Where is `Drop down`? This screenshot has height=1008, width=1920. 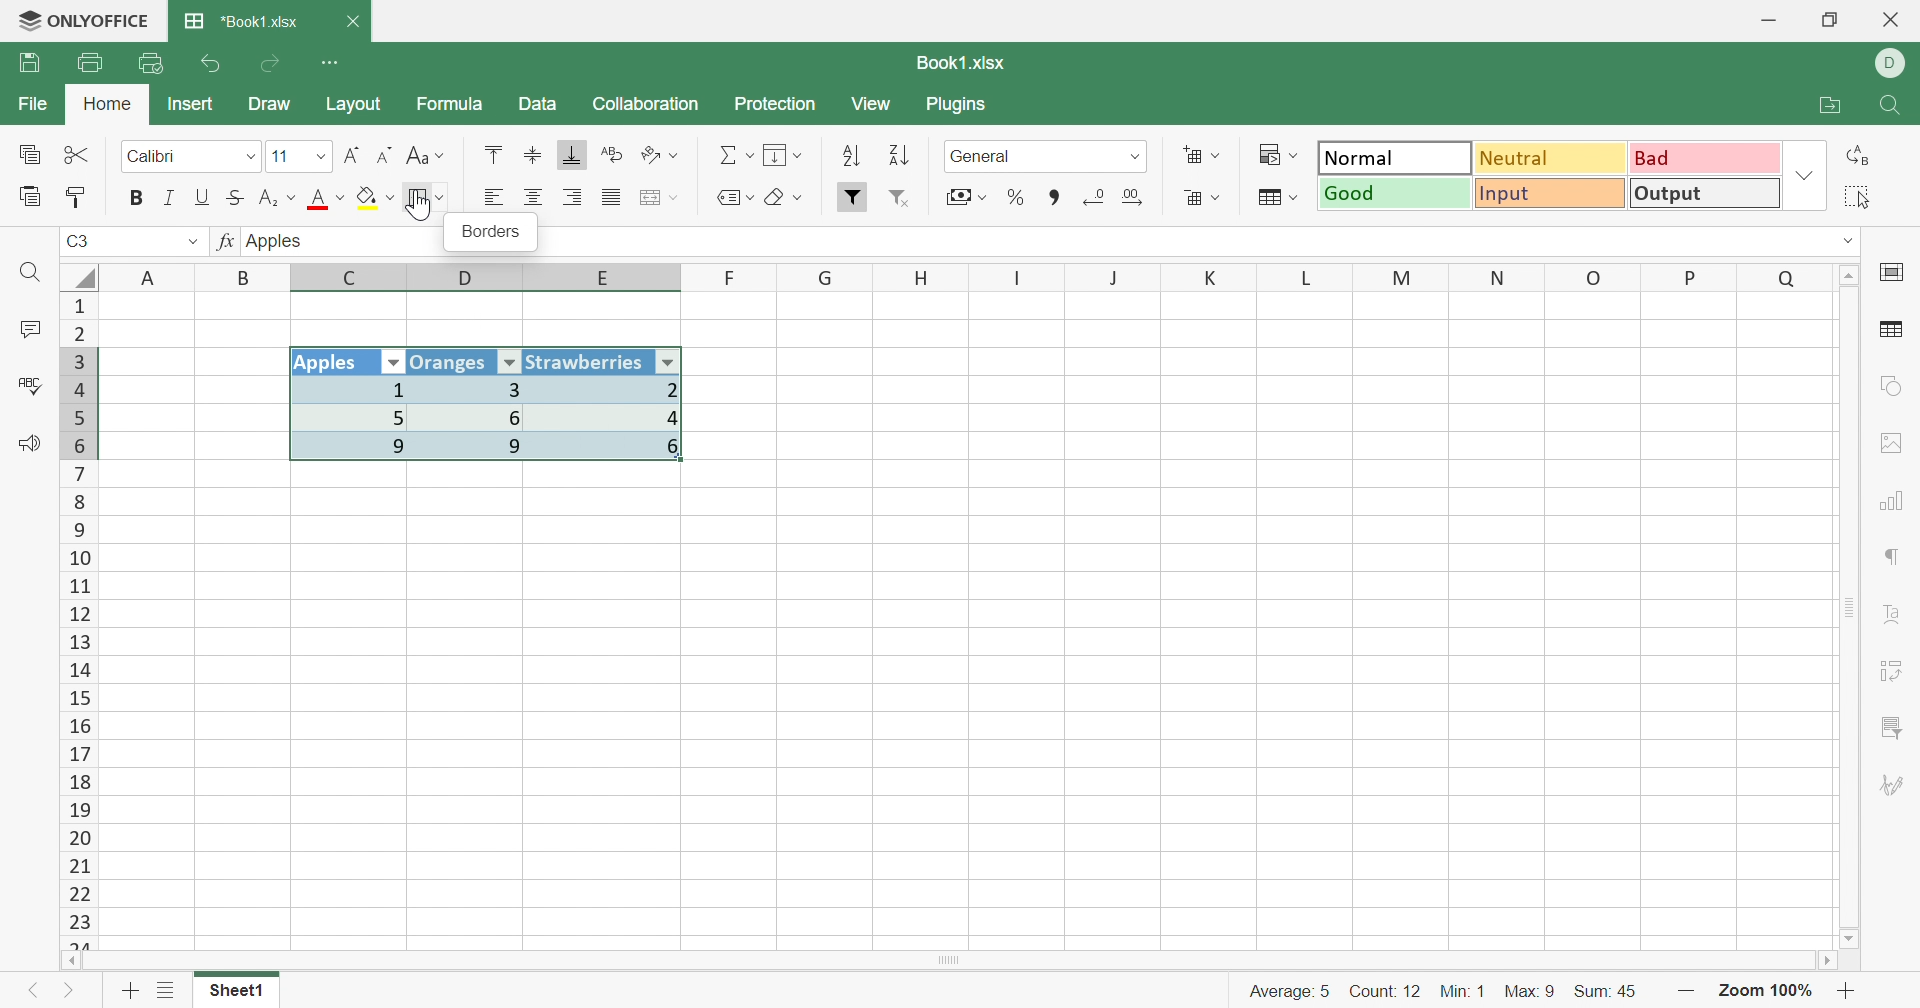 Drop down is located at coordinates (1136, 156).